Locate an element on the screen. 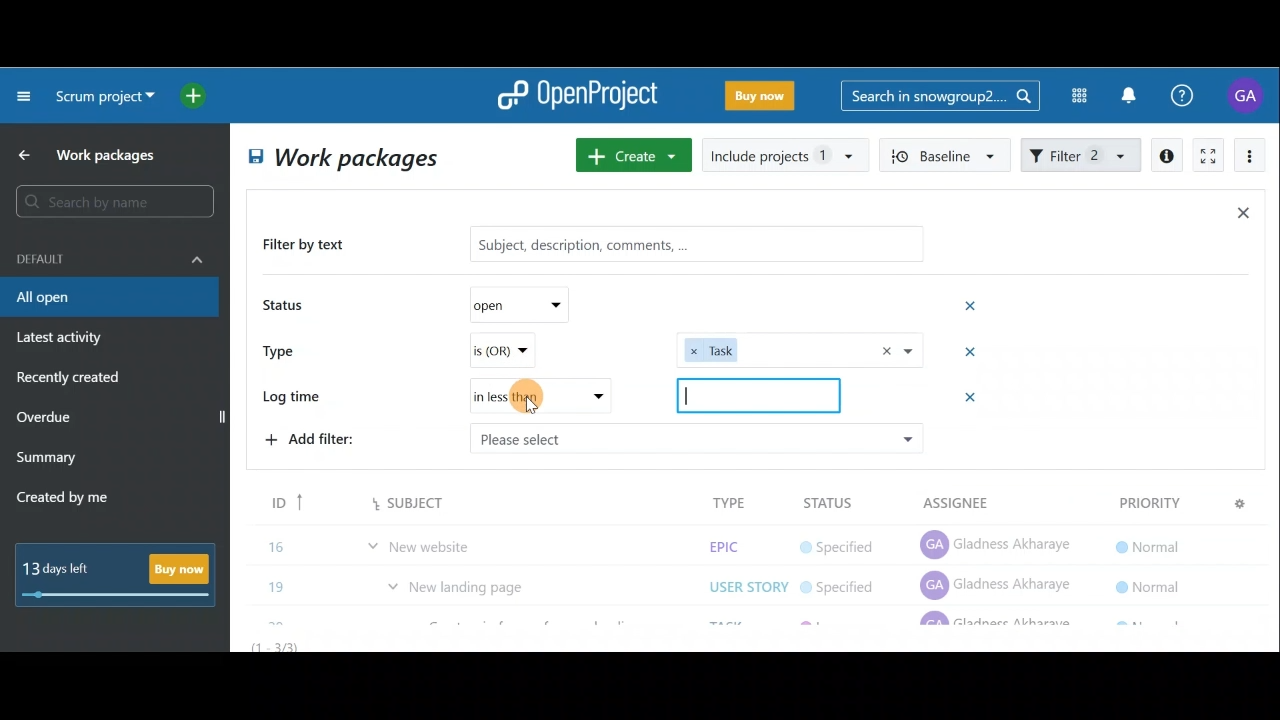  Buy now is located at coordinates (764, 99).